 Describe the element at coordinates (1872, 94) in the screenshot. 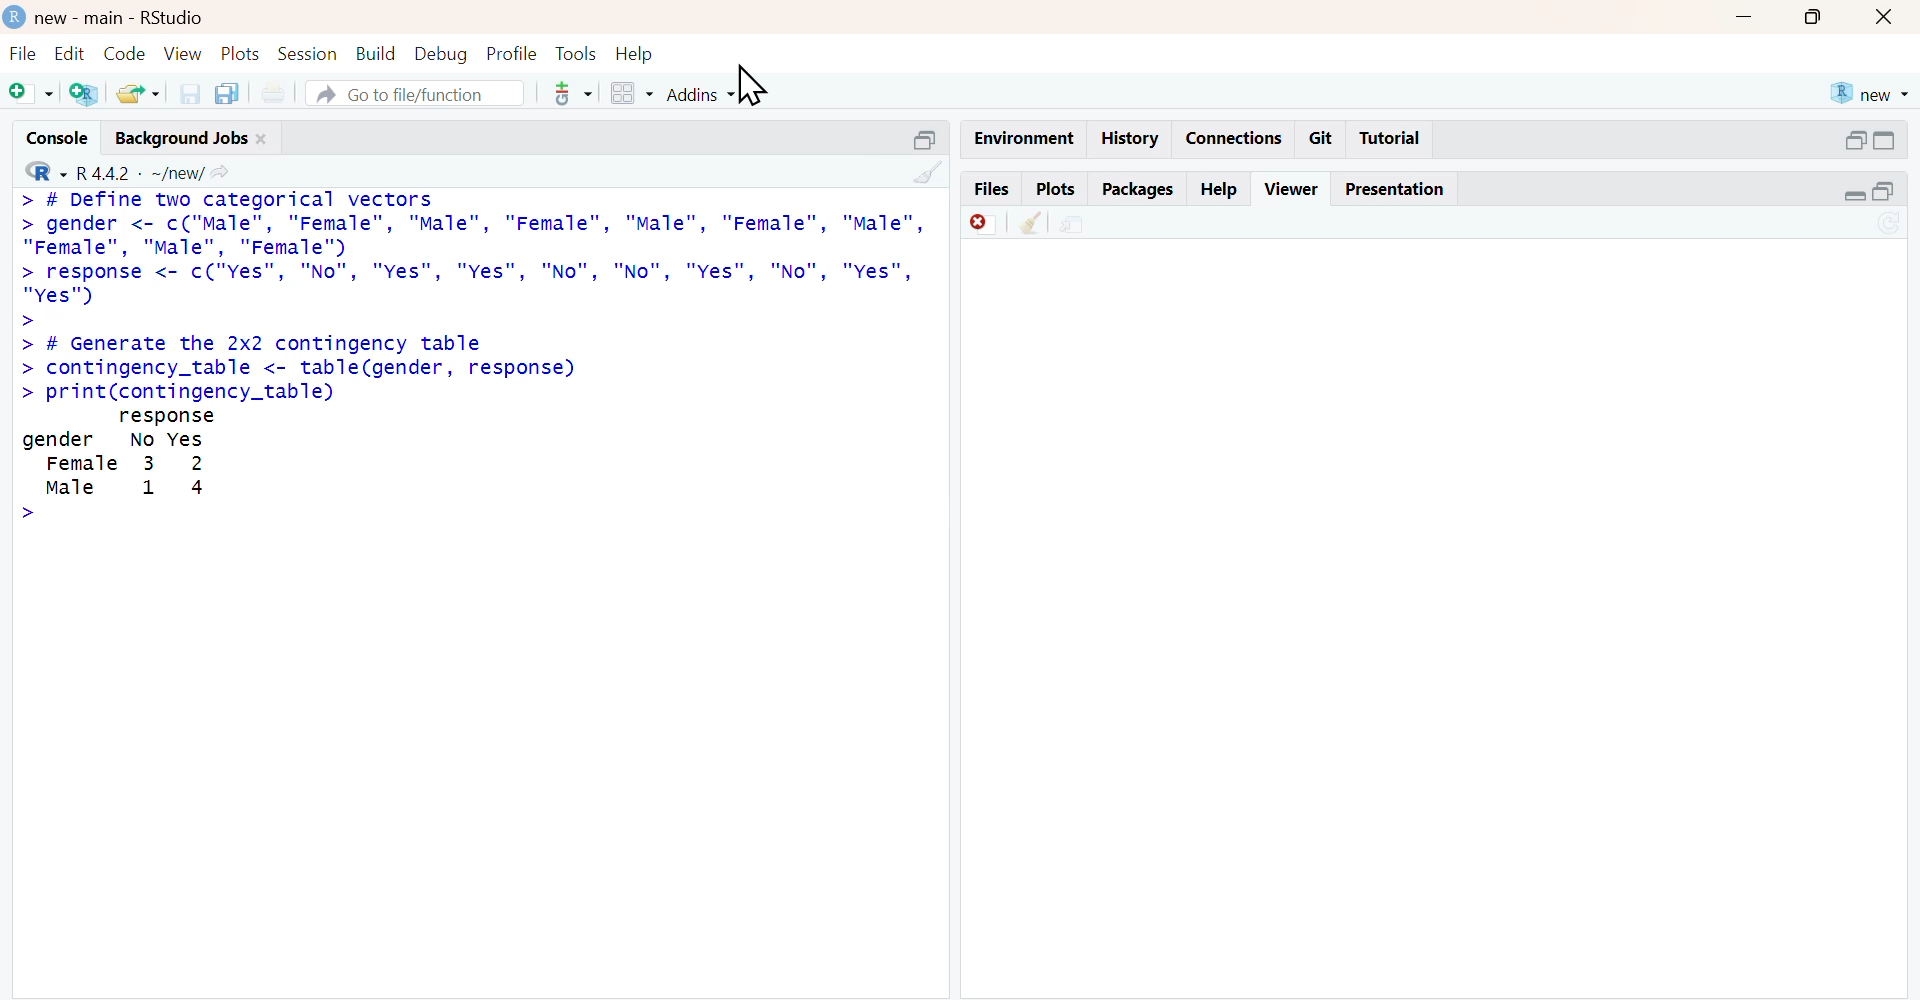

I see `new` at that location.